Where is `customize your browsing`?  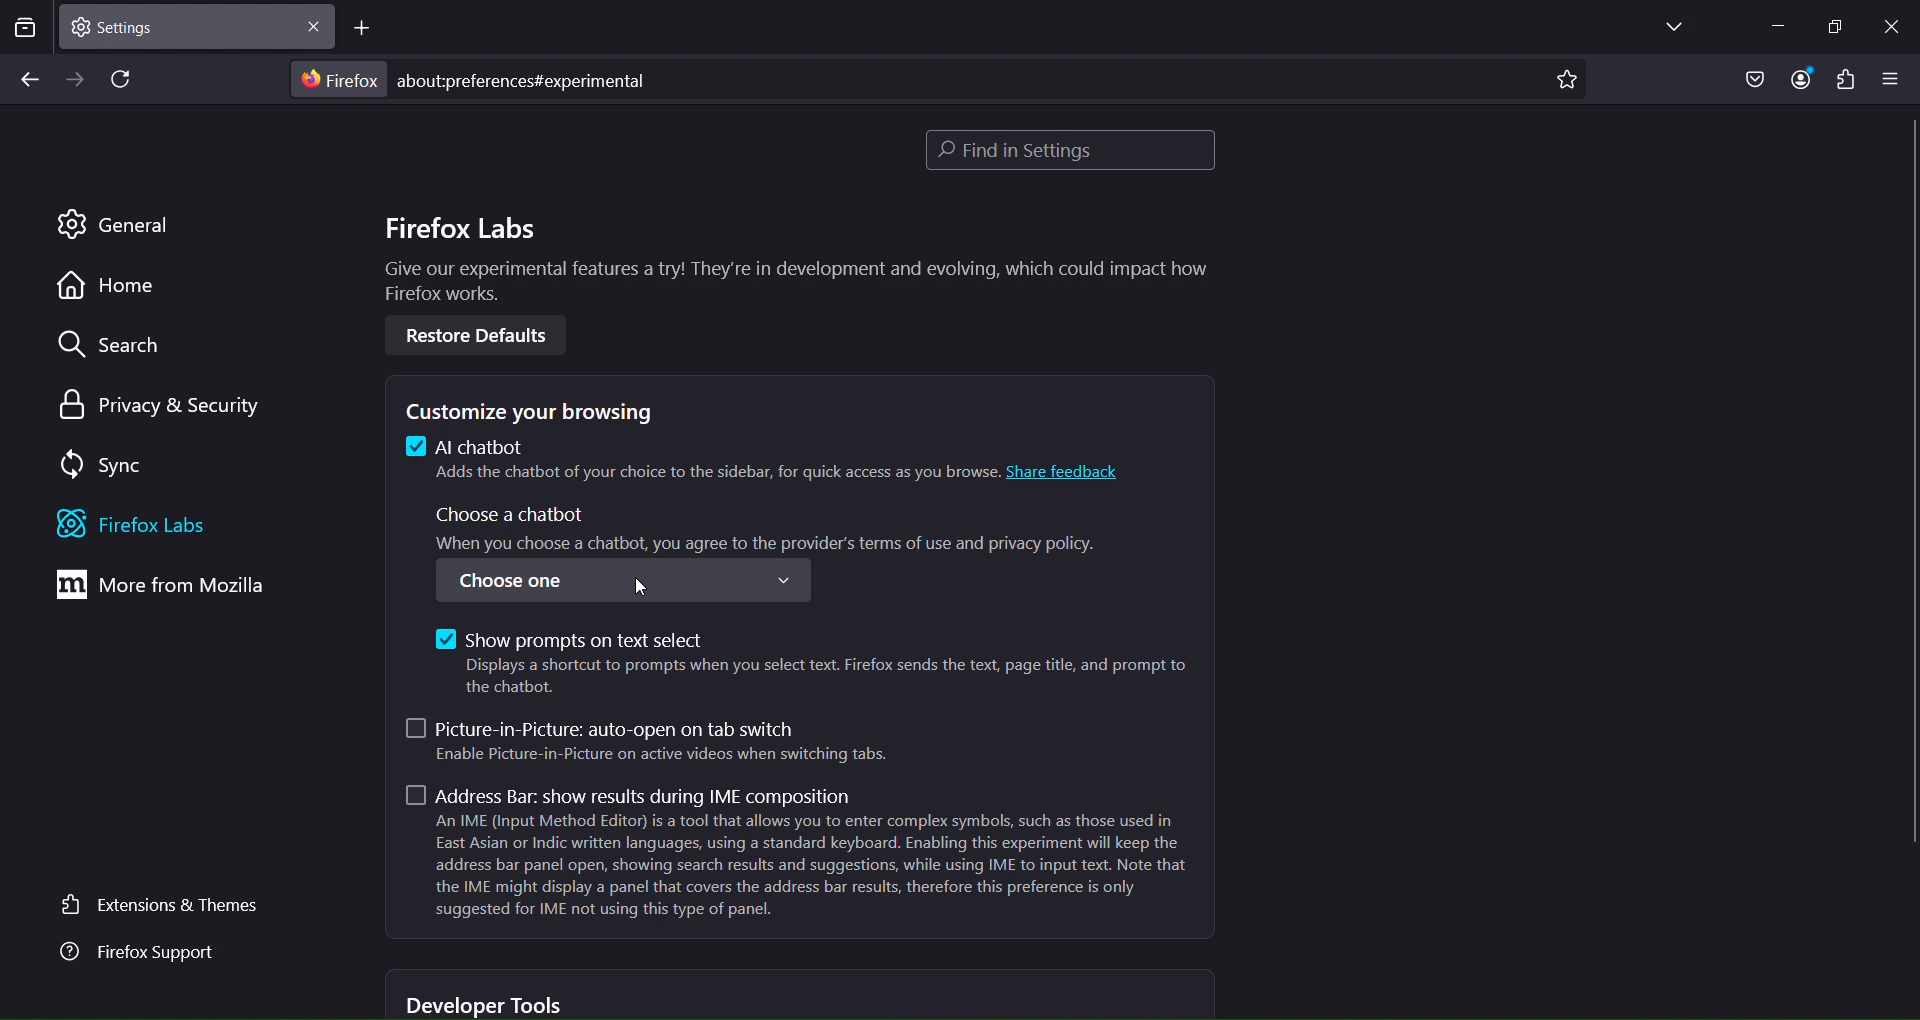
customize your browsing is located at coordinates (542, 411).